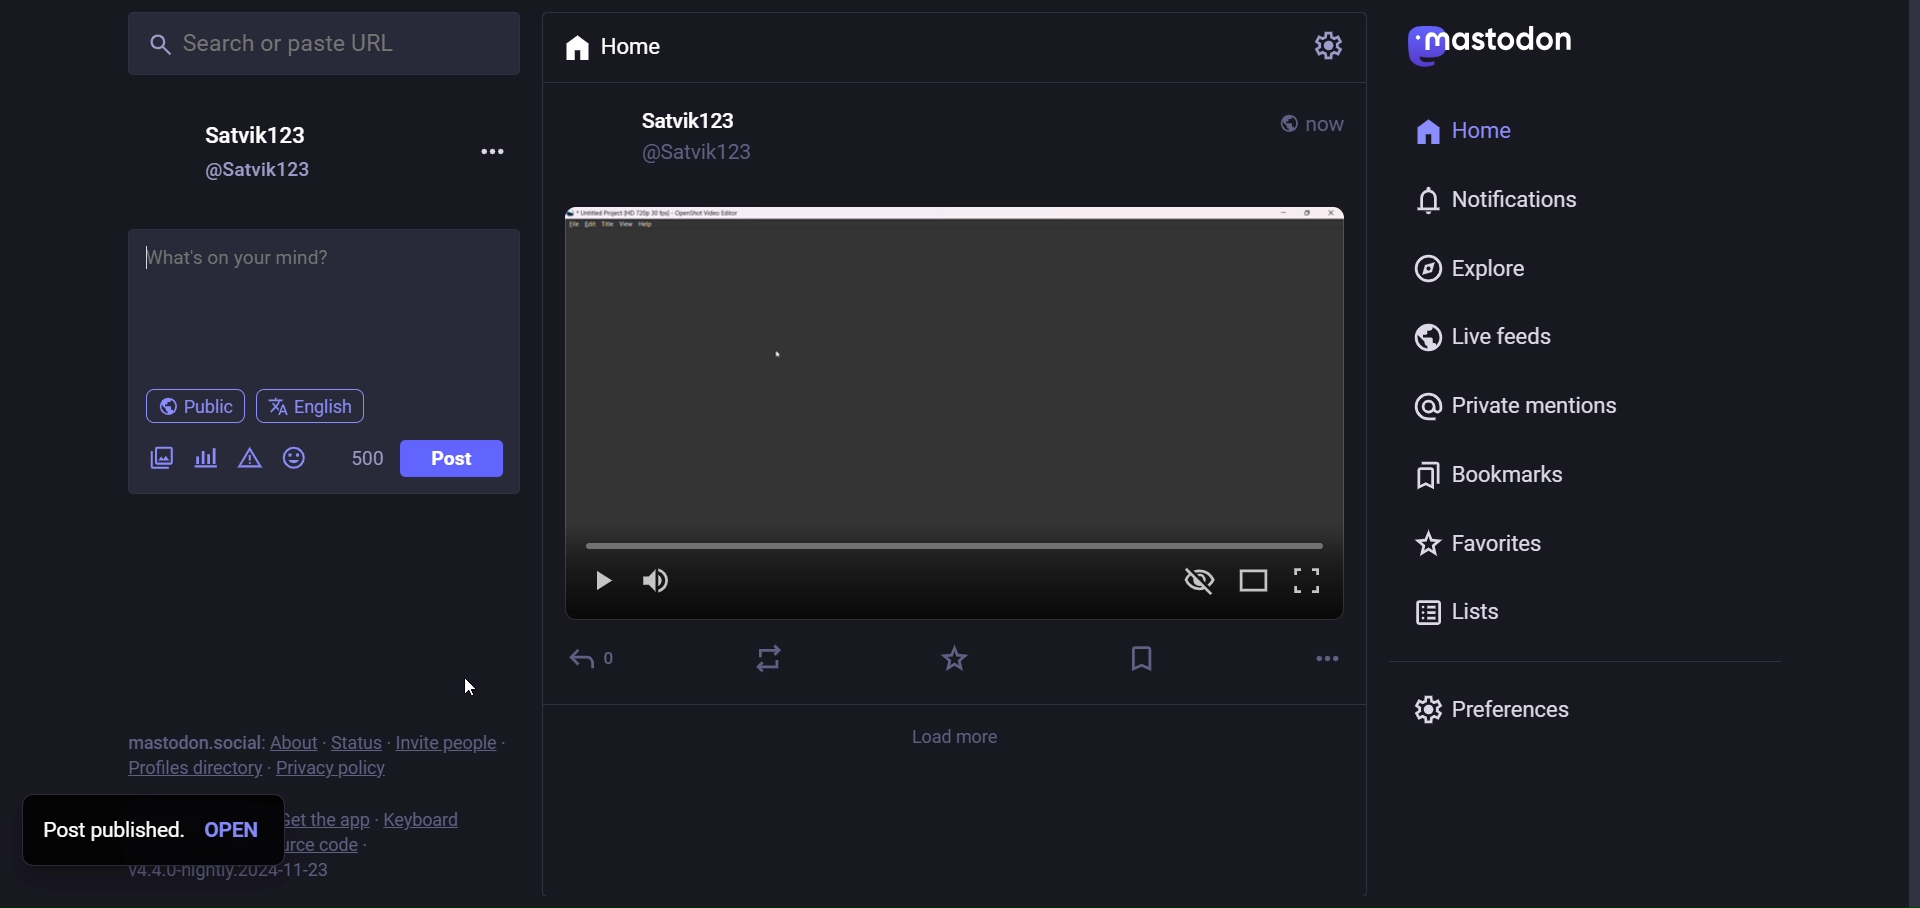 This screenshot has width=1920, height=908. Describe the element at coordinates (228, 873) in the screenshot. I see `version` at that location.